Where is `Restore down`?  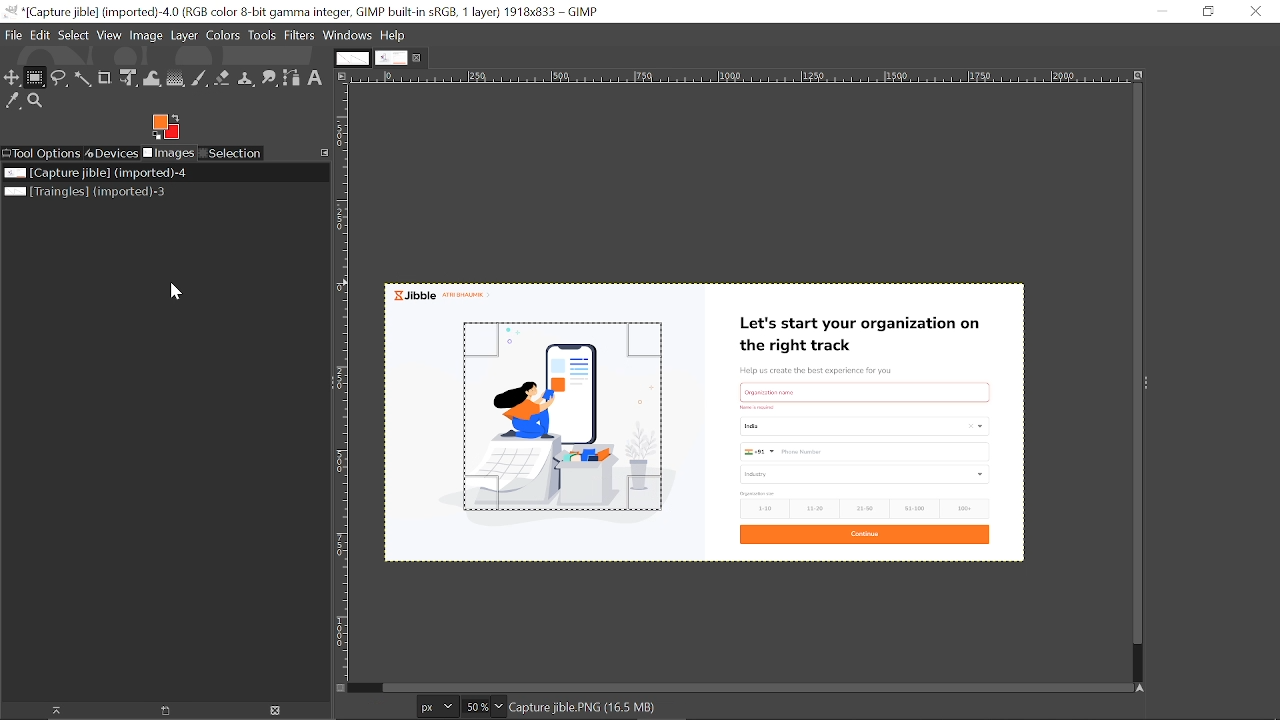 Restore down is located at coordinates (1208, 12).